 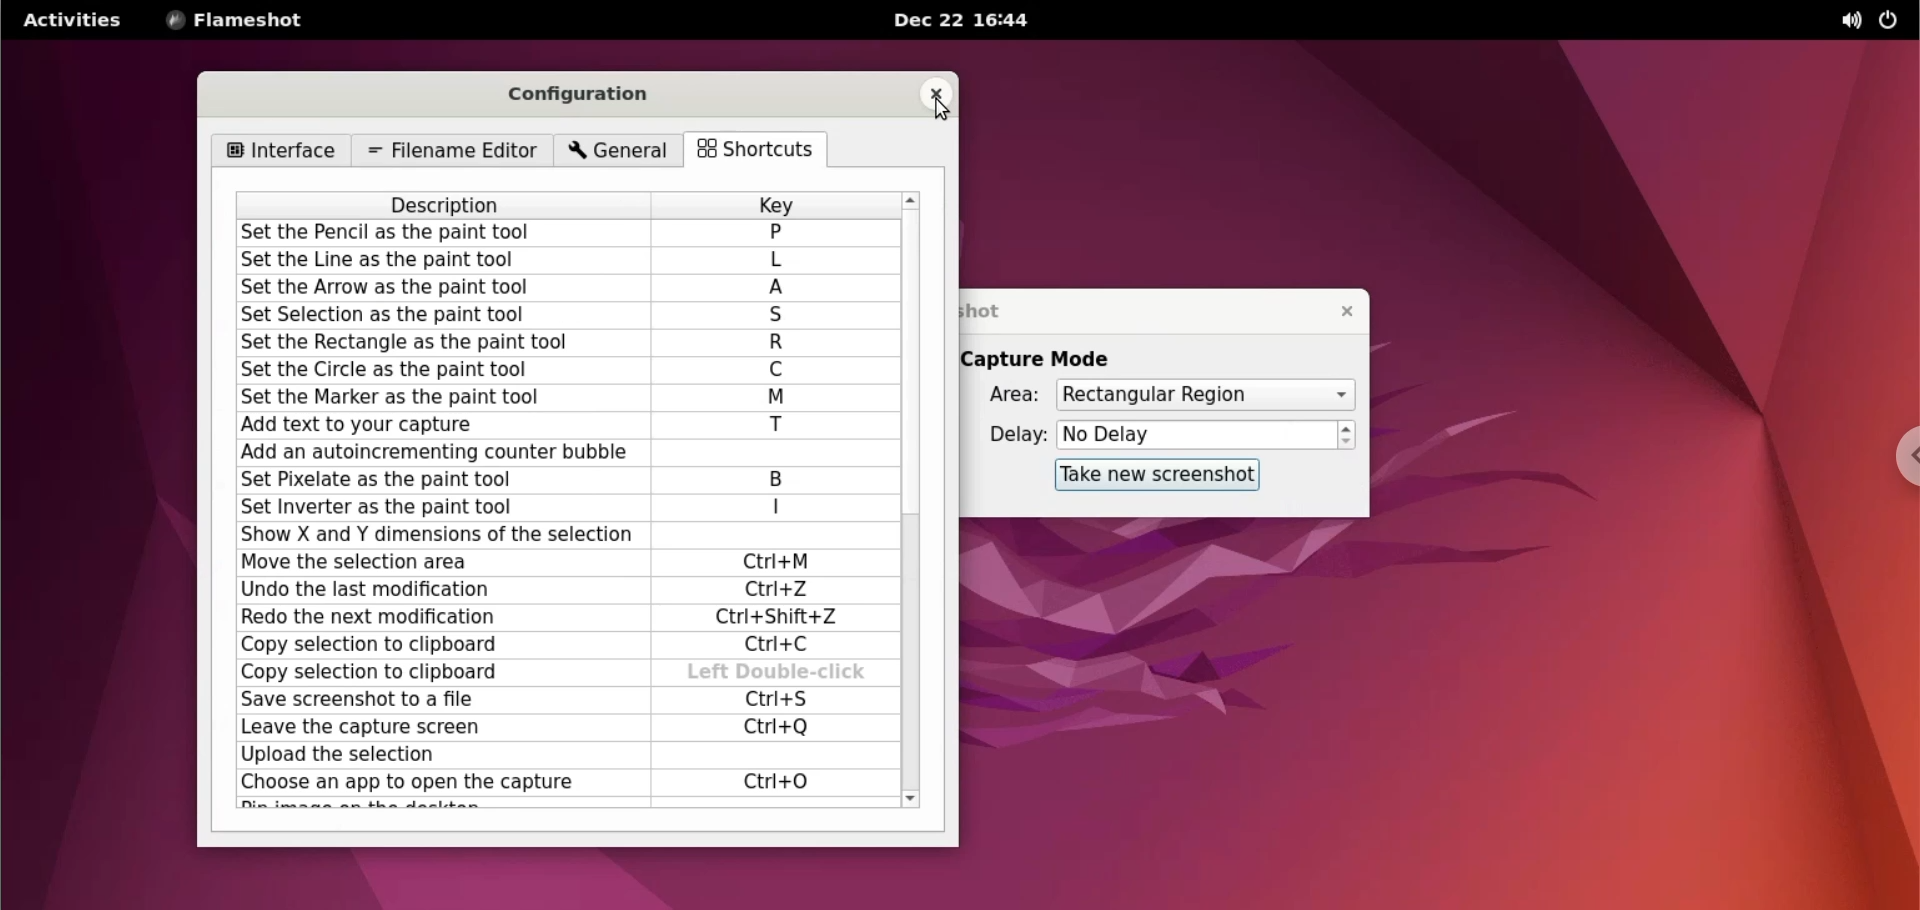 I want to click on Area:, so click(x=1001, y=396).